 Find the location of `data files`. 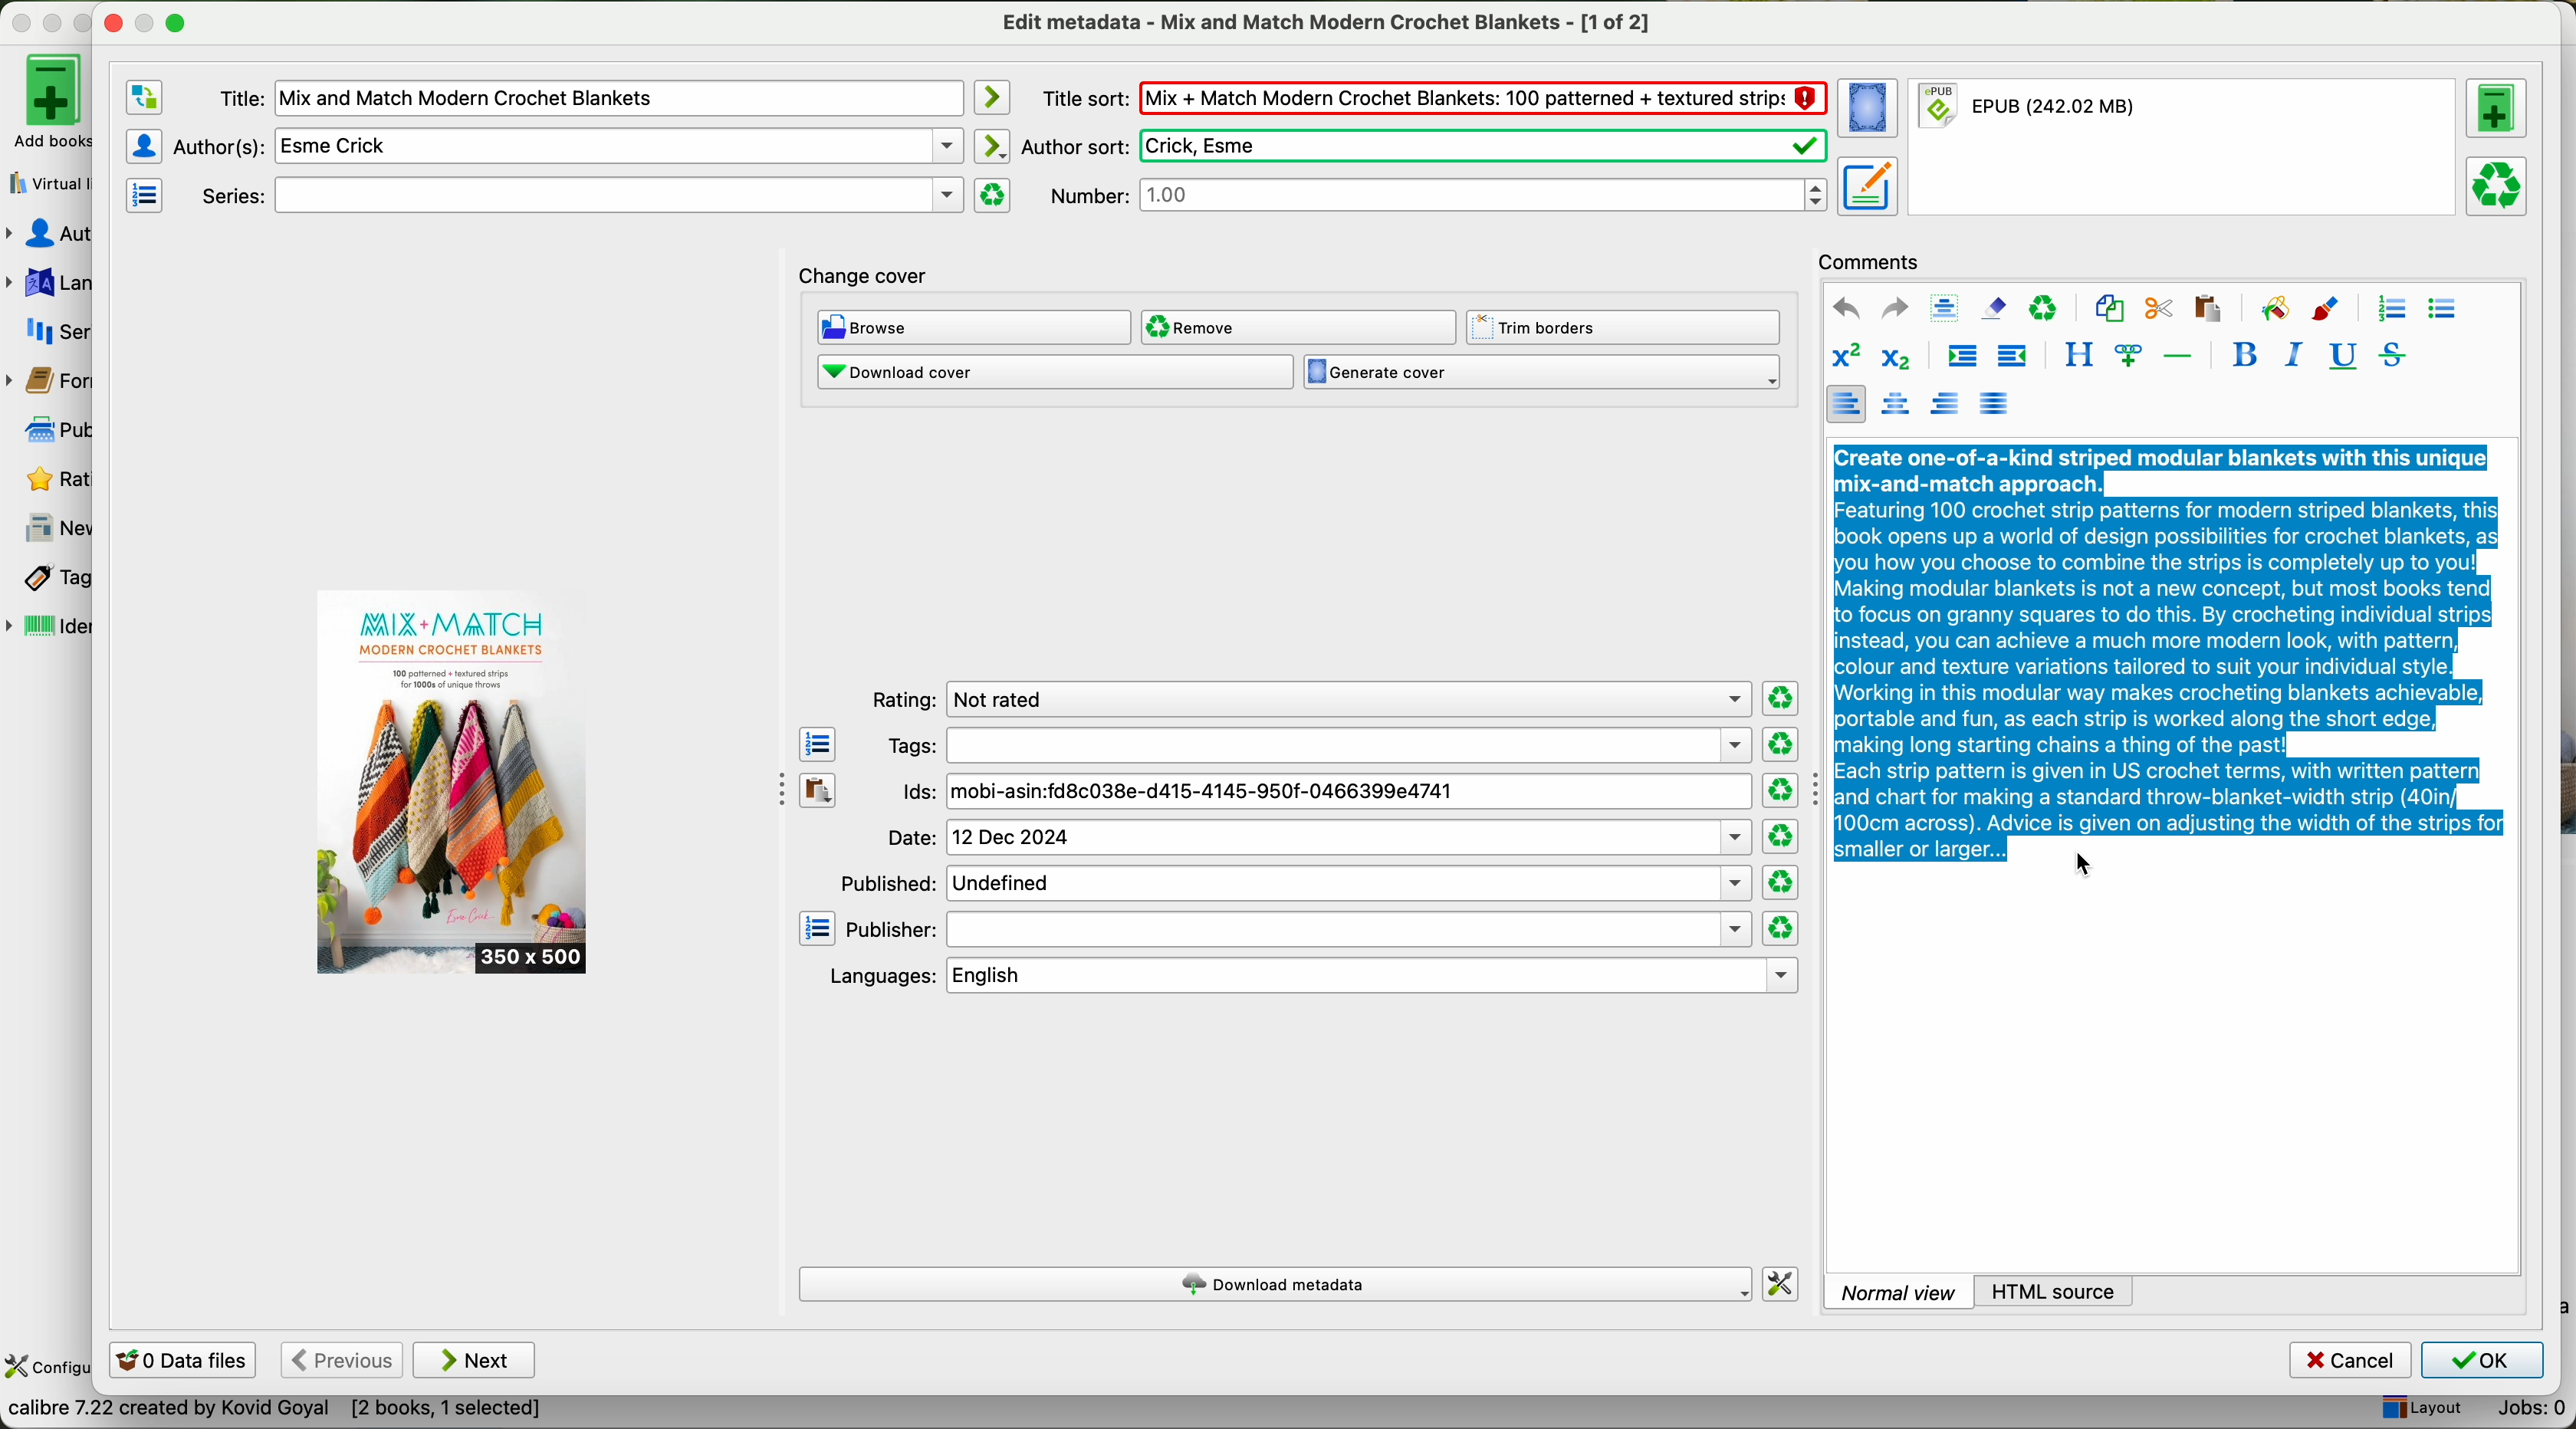

data files is located at coordinates (179, 1362).